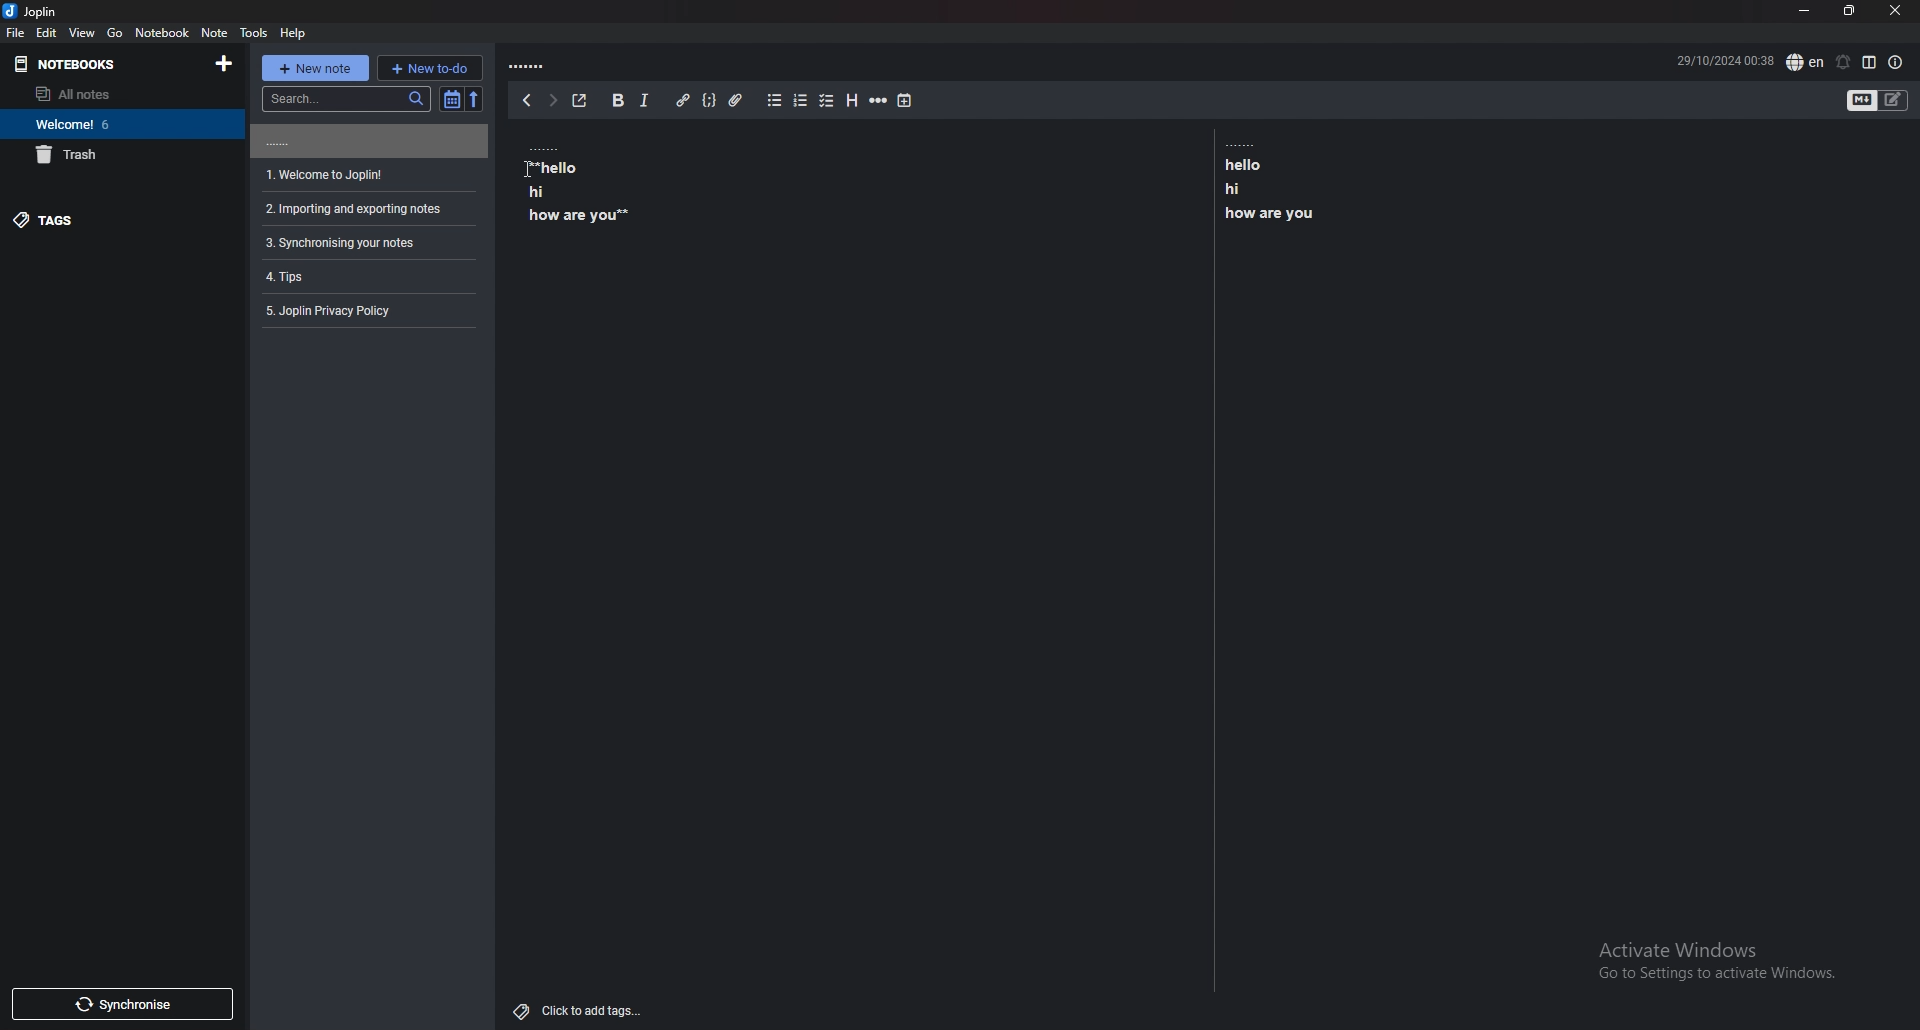 This screenshot has width=1920, height=1030. I want to click on note title, so click(530, 67).